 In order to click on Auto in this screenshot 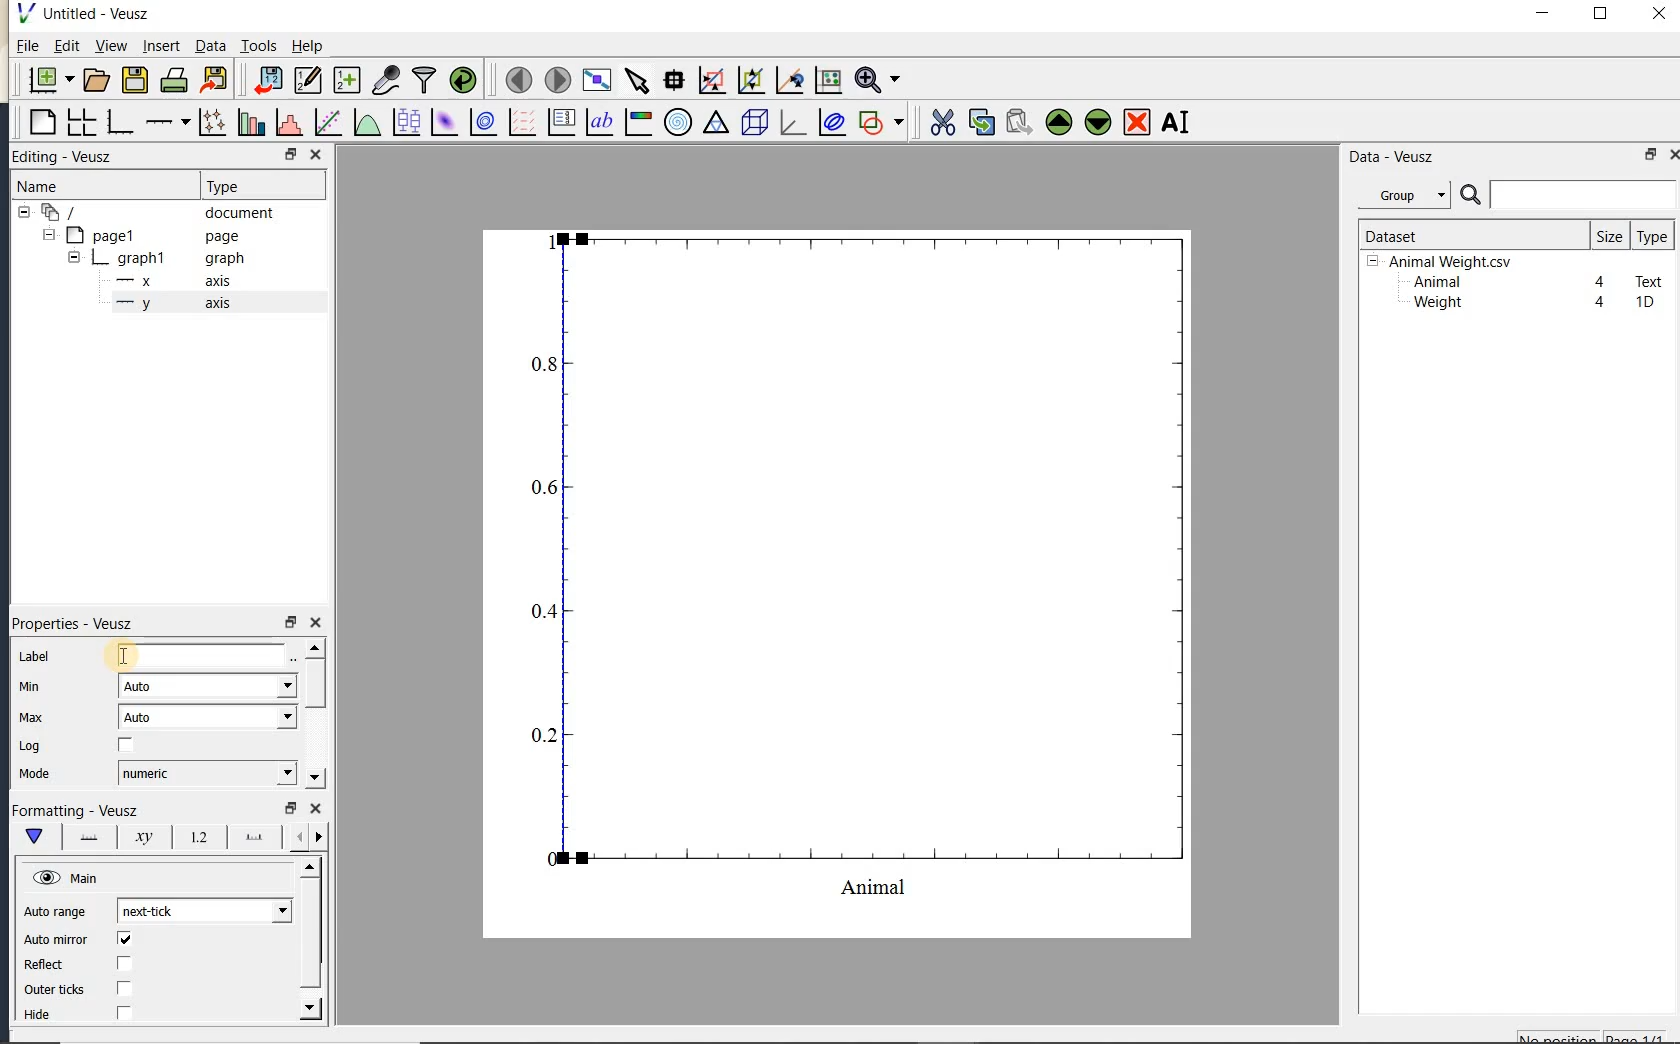, I will do `click(207, 686)`.